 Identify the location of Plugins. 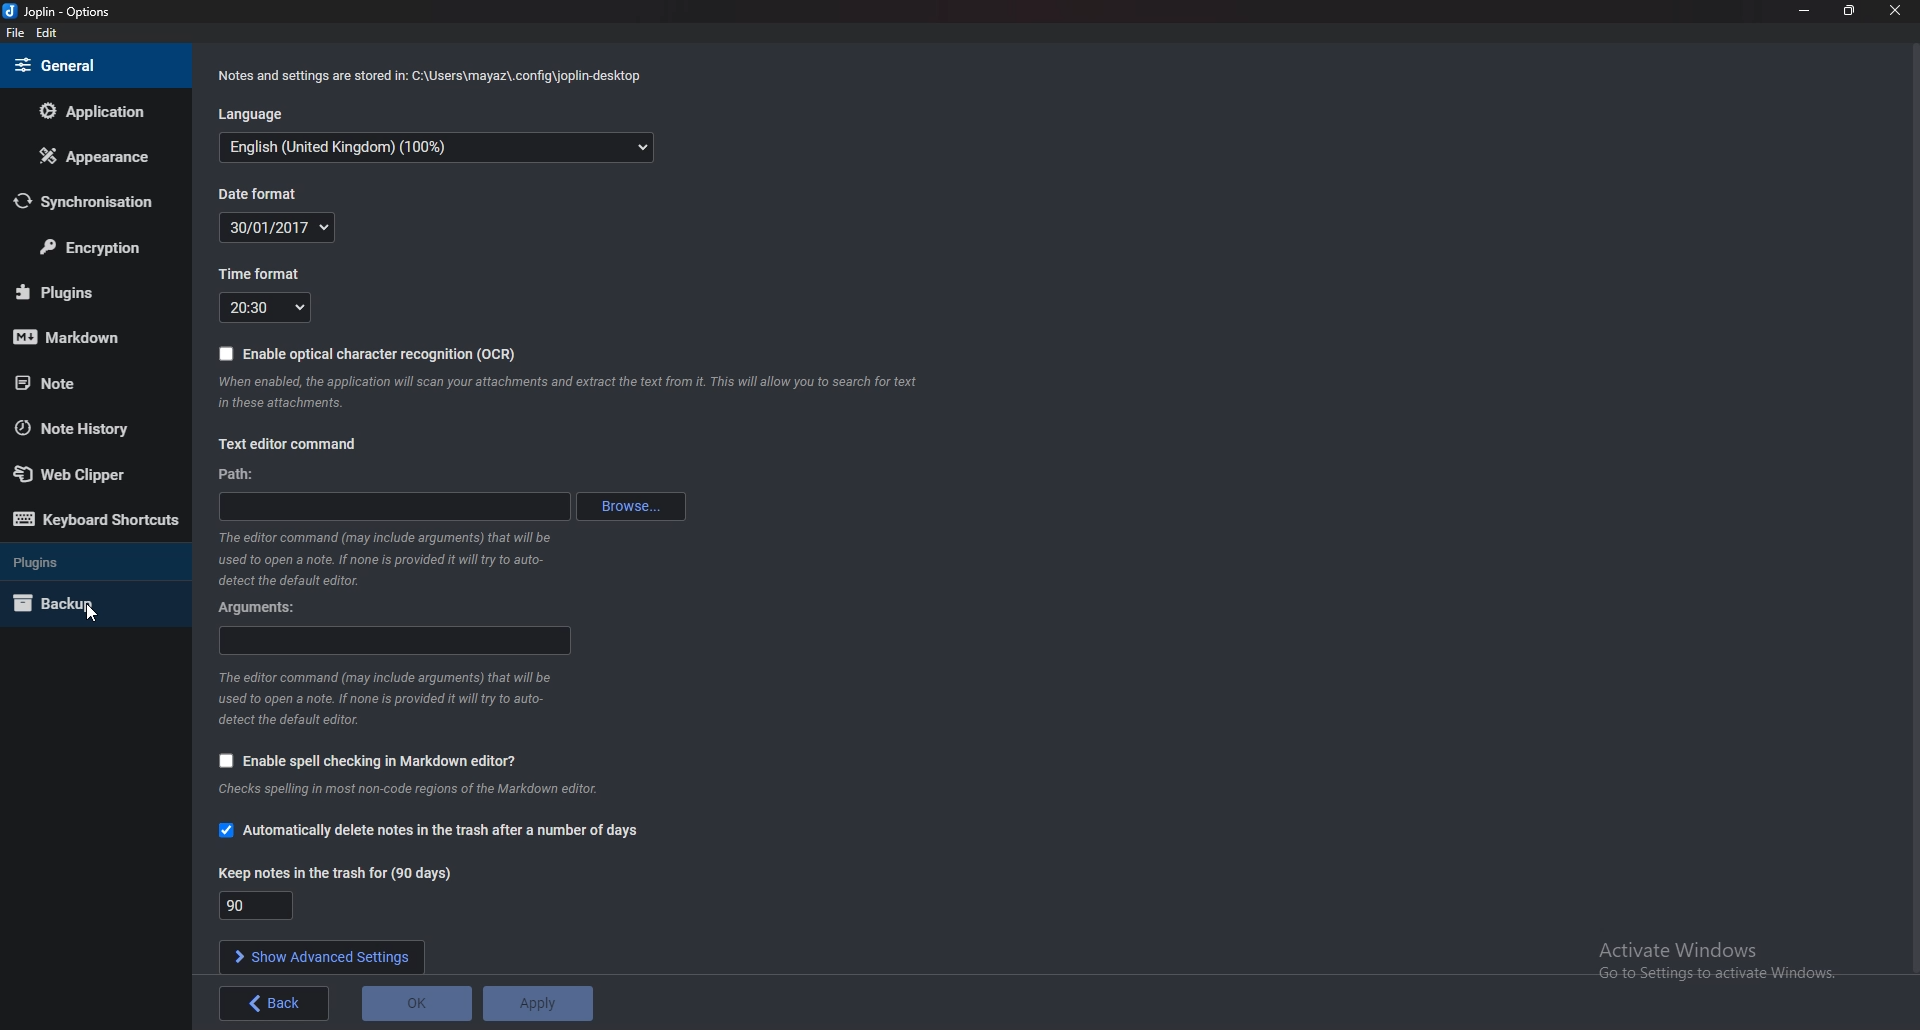
(86, 292).